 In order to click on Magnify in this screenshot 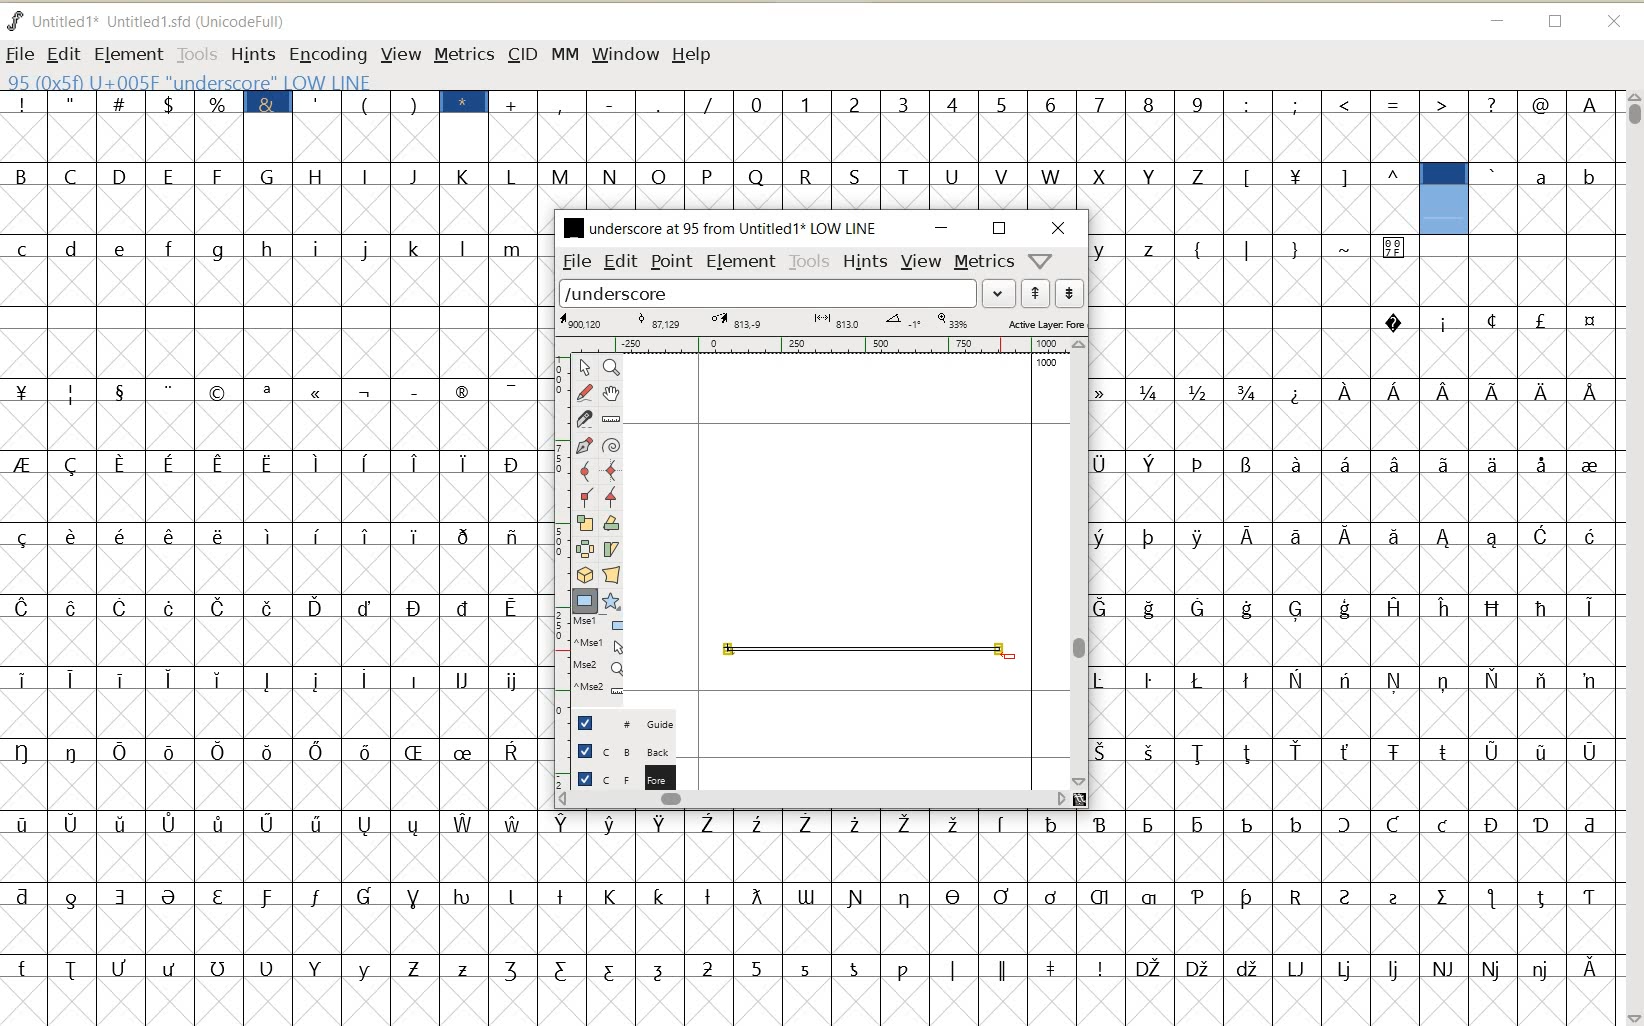, I will do `click(610, 367)`.